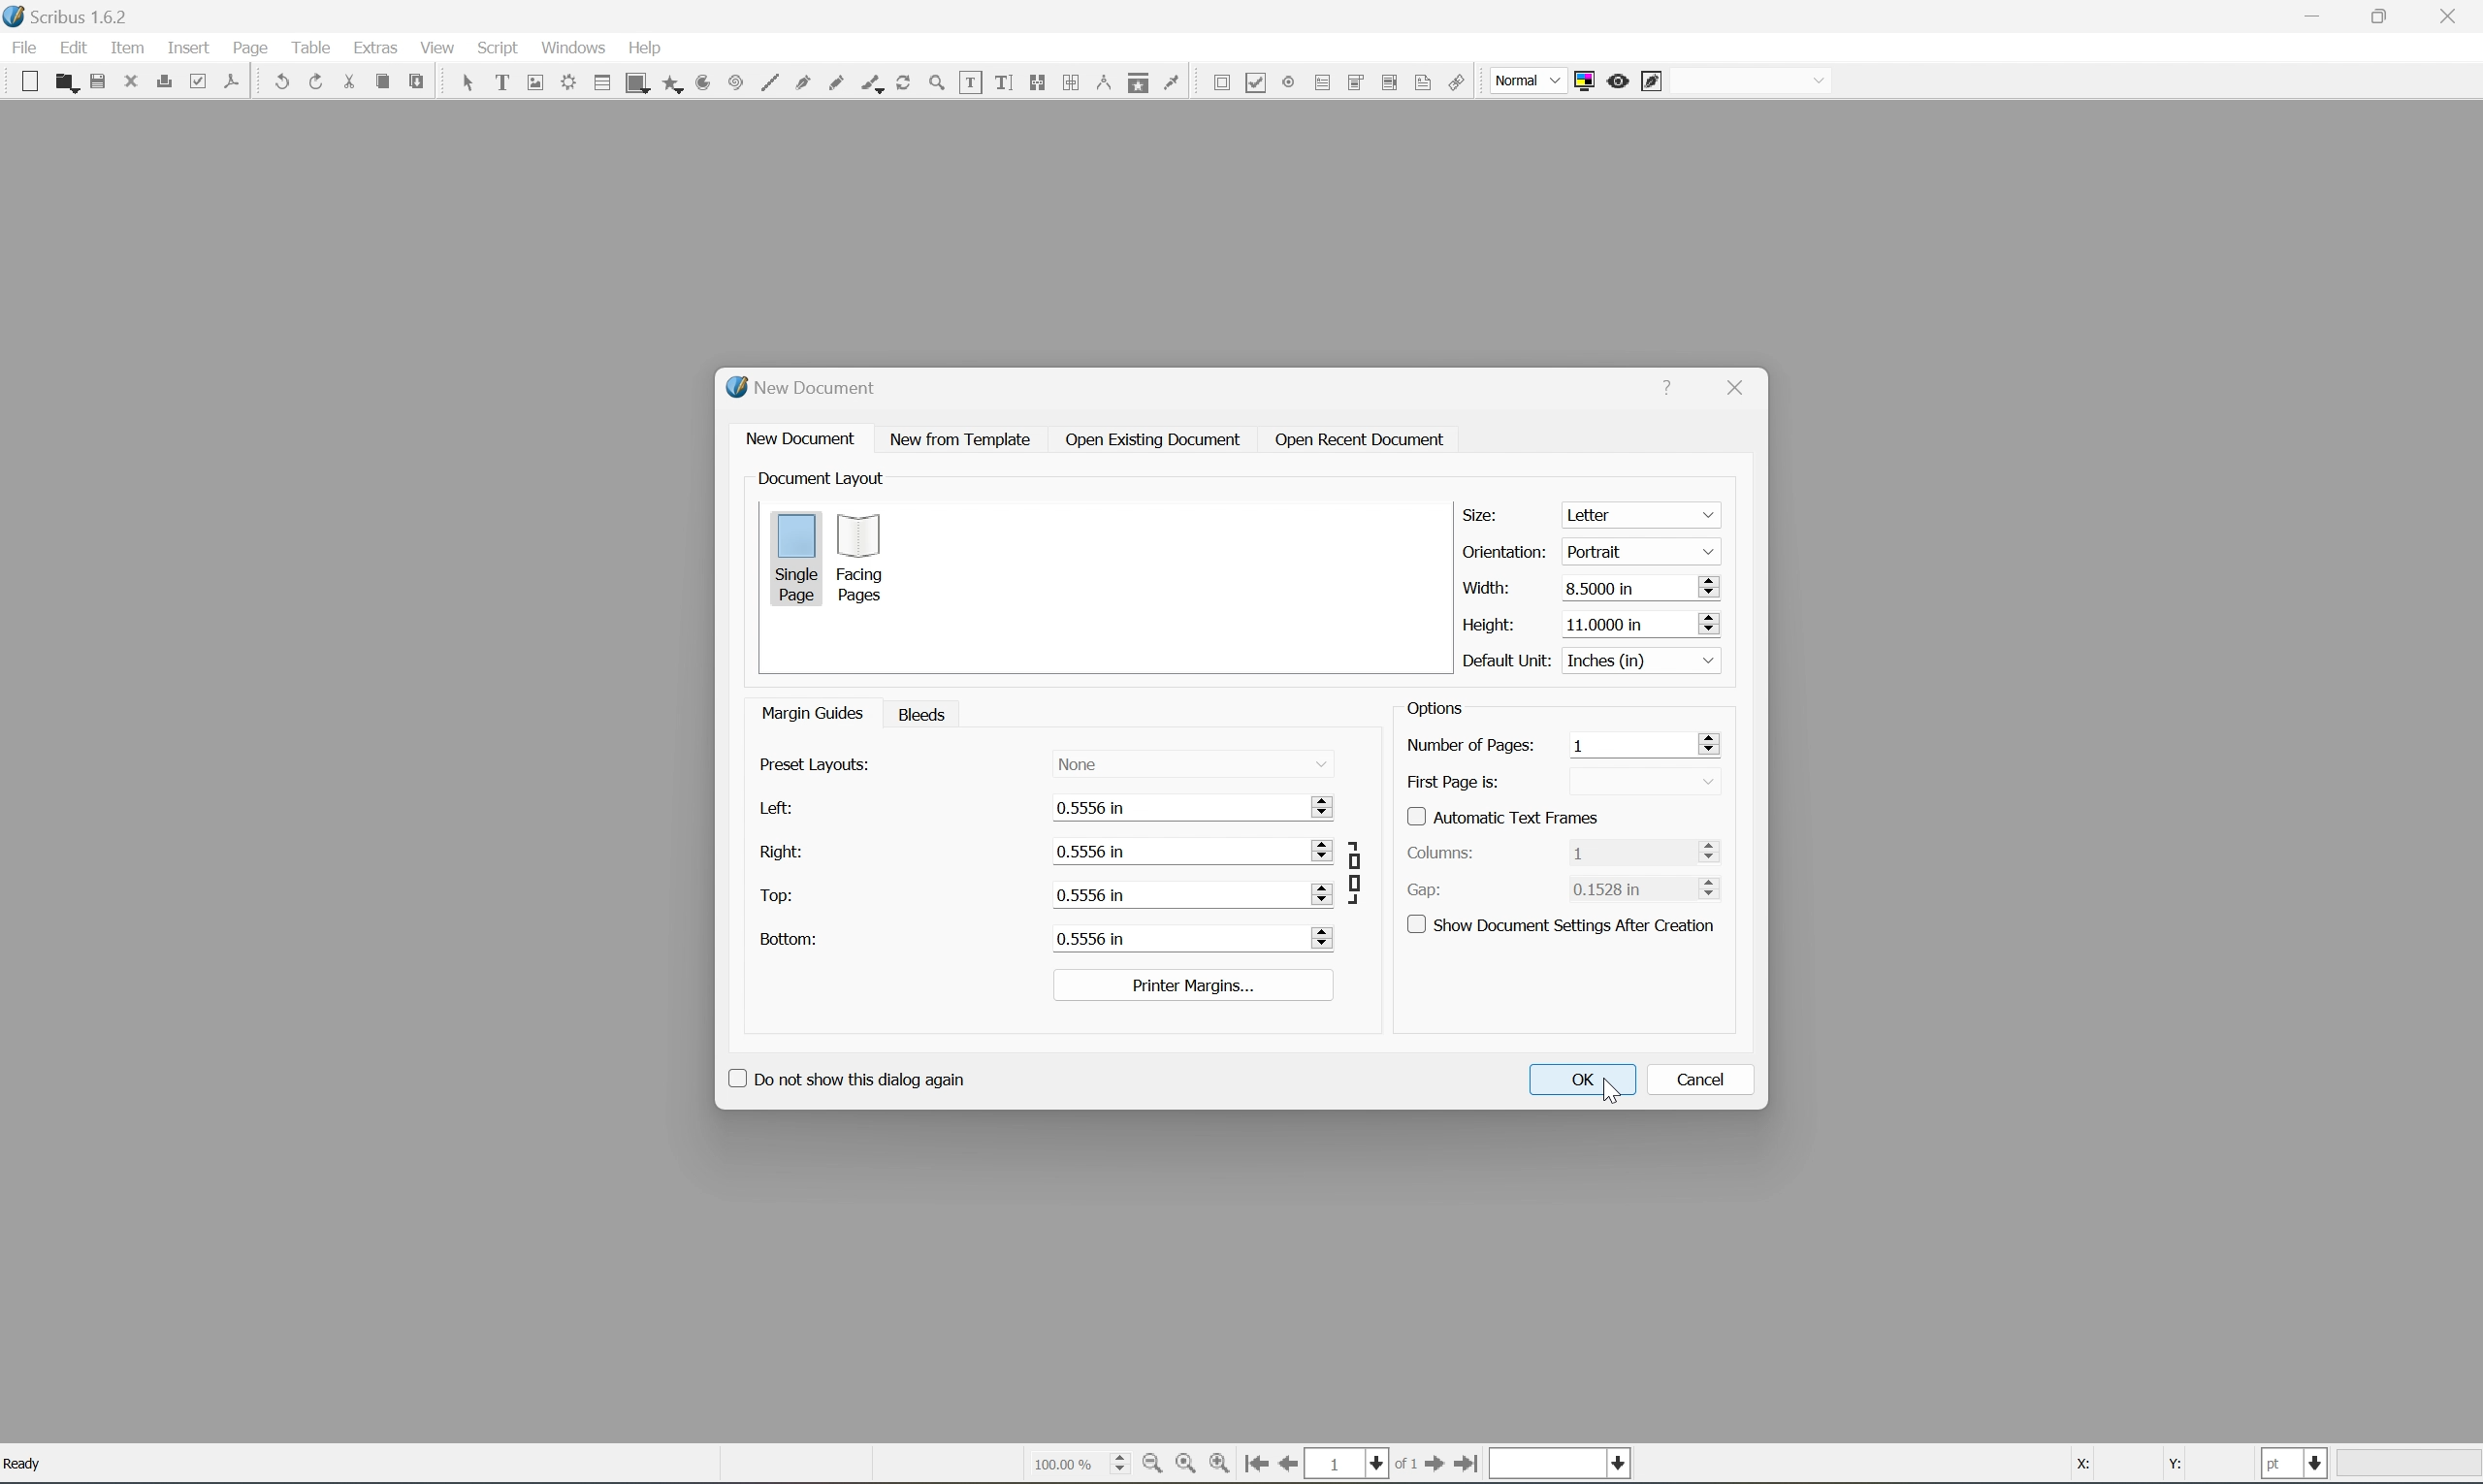  Describe the element at coordinates (1642, 744) in the screenshot. I see `1` at that location.